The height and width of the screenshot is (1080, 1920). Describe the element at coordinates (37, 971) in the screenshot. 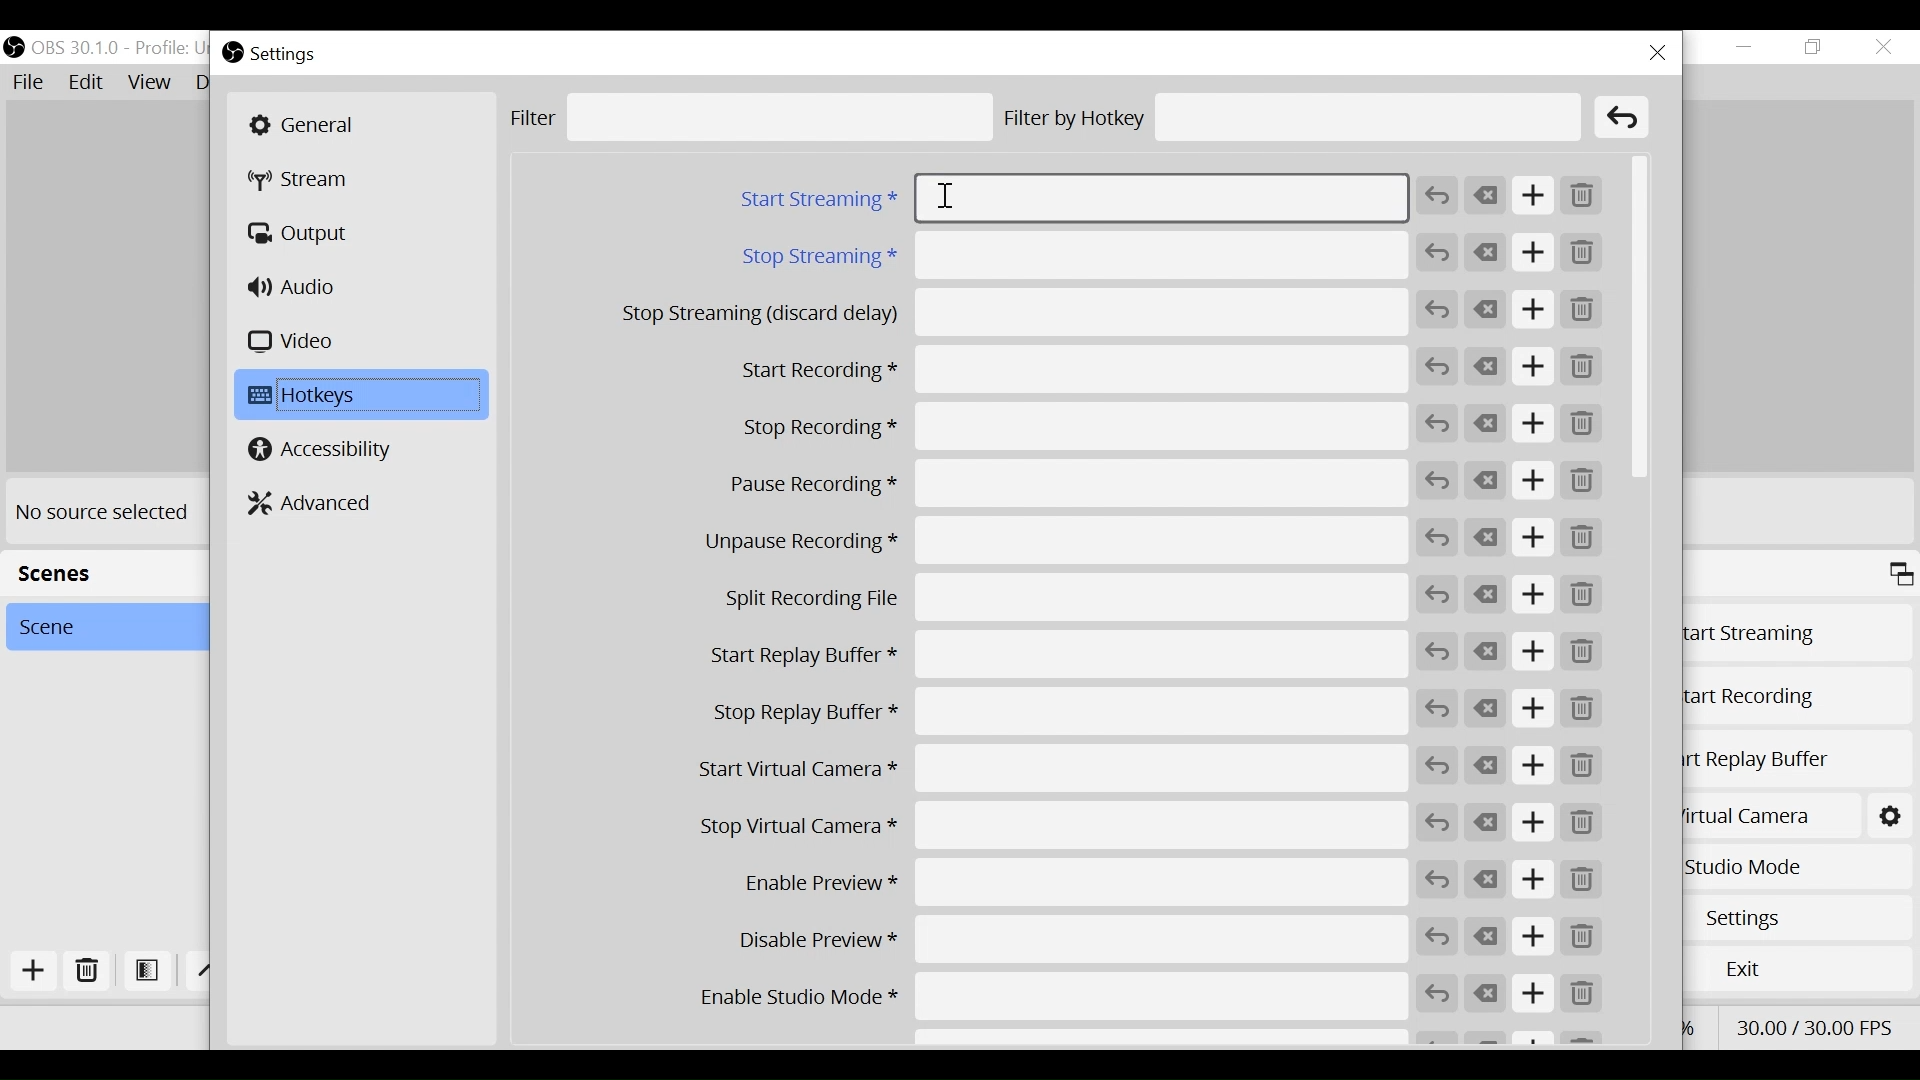

I see `Add` at that location.